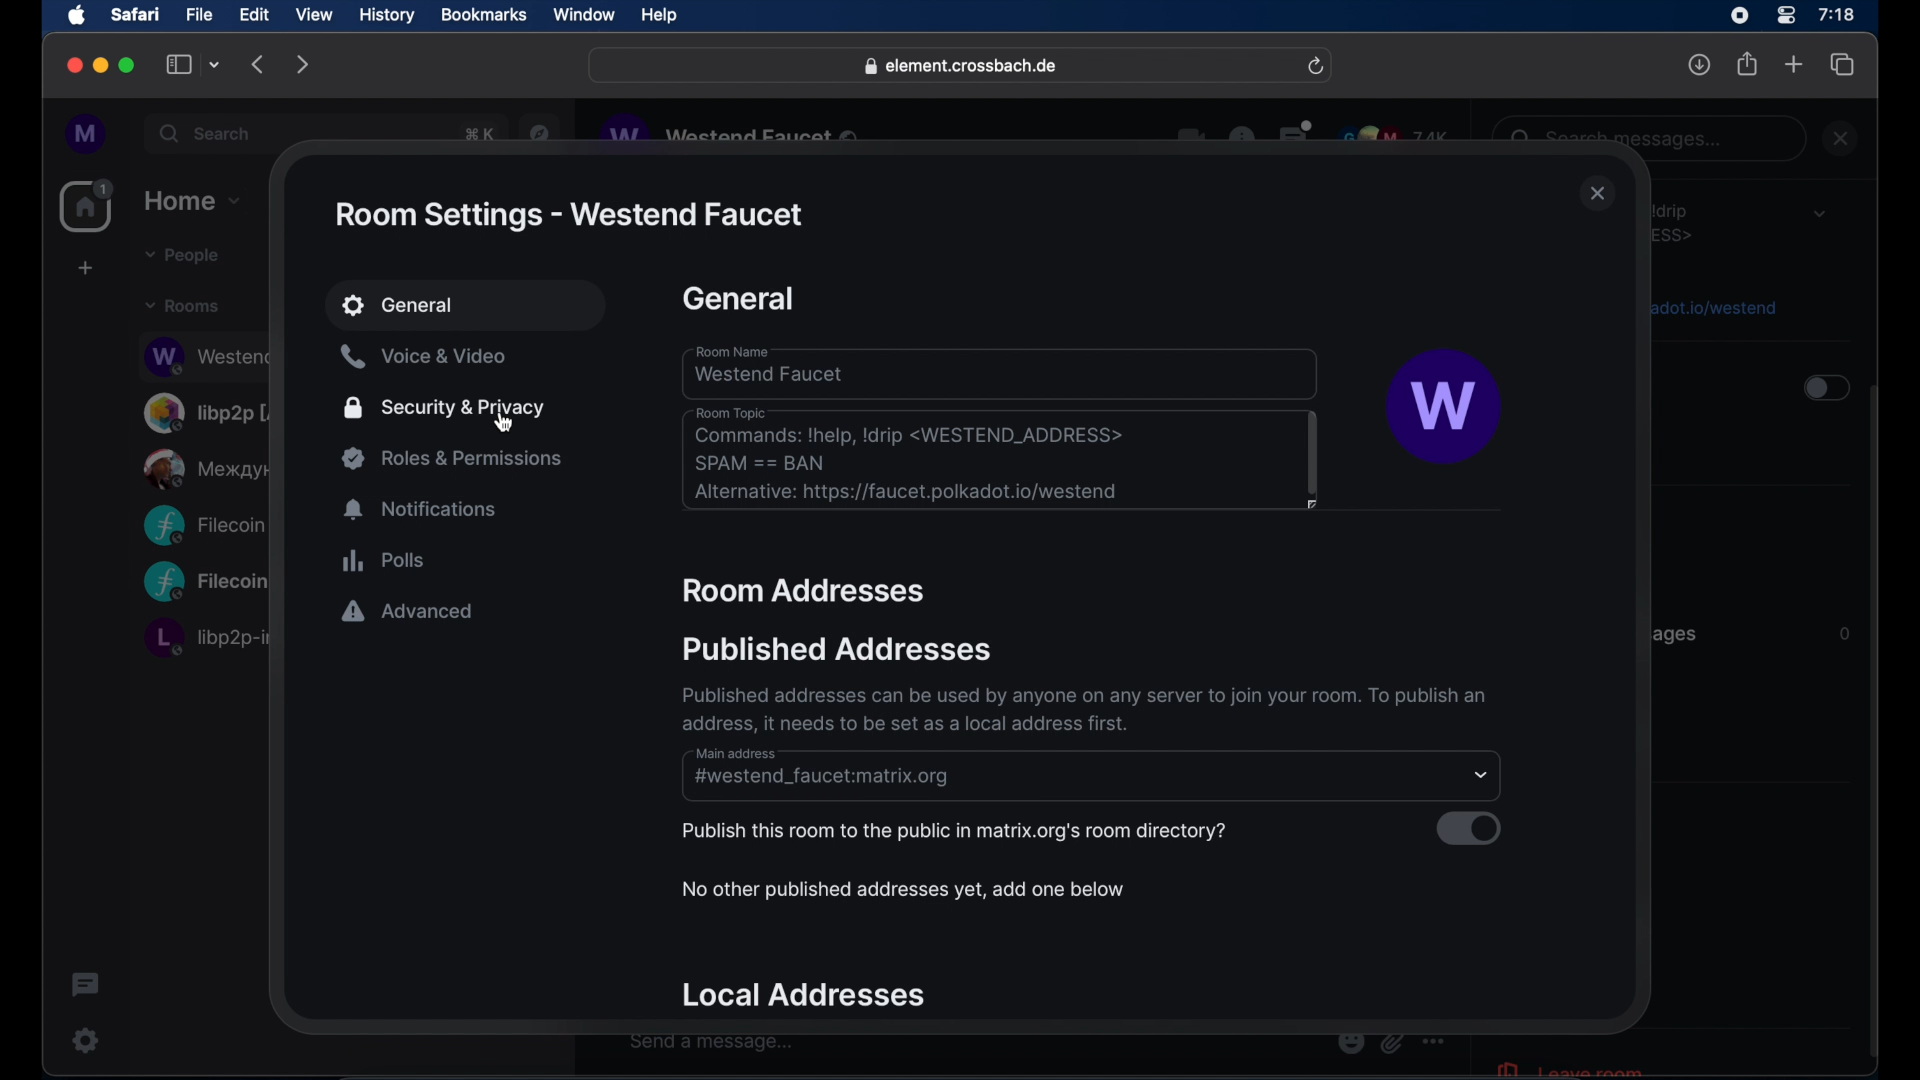 The image size is (1920, 1080). I want to click on bookmarks, so click(483, 15).